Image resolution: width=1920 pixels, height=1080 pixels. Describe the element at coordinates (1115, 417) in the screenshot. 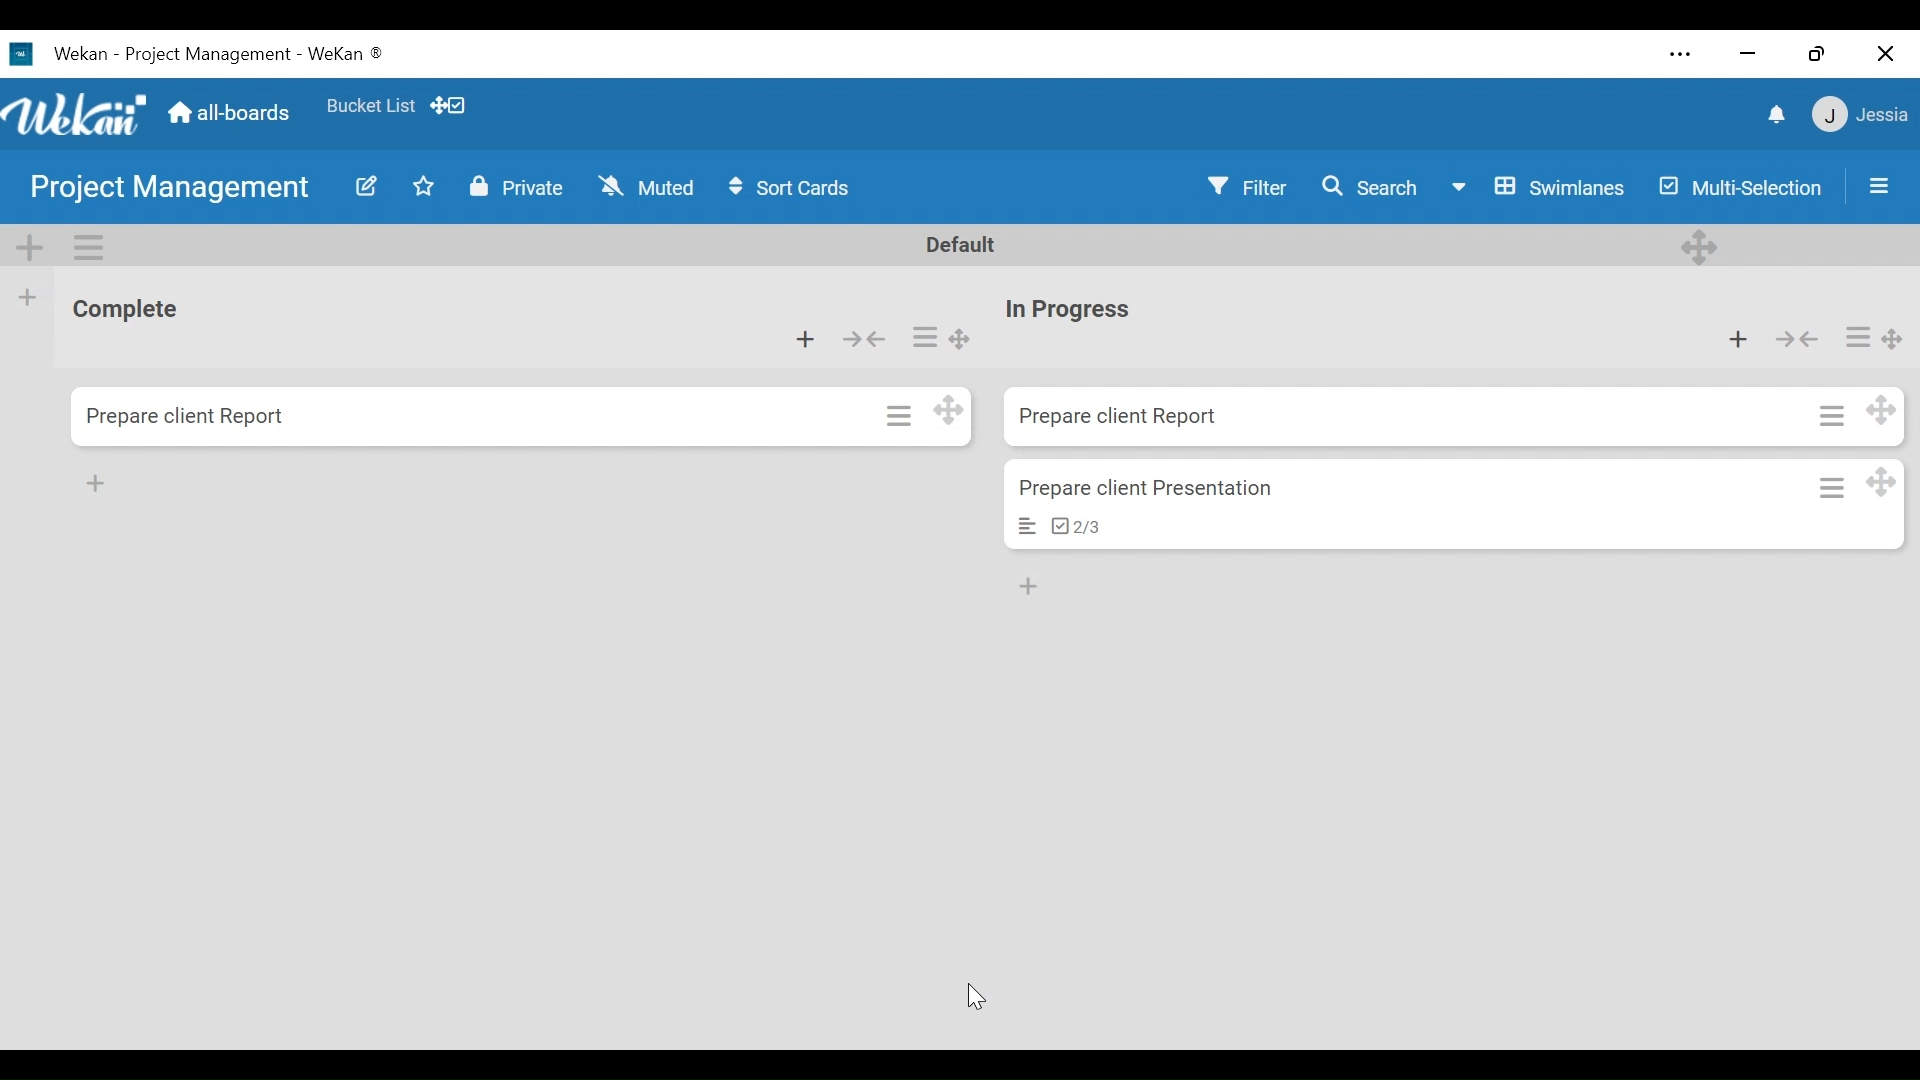

I see `Card Title` at that location.